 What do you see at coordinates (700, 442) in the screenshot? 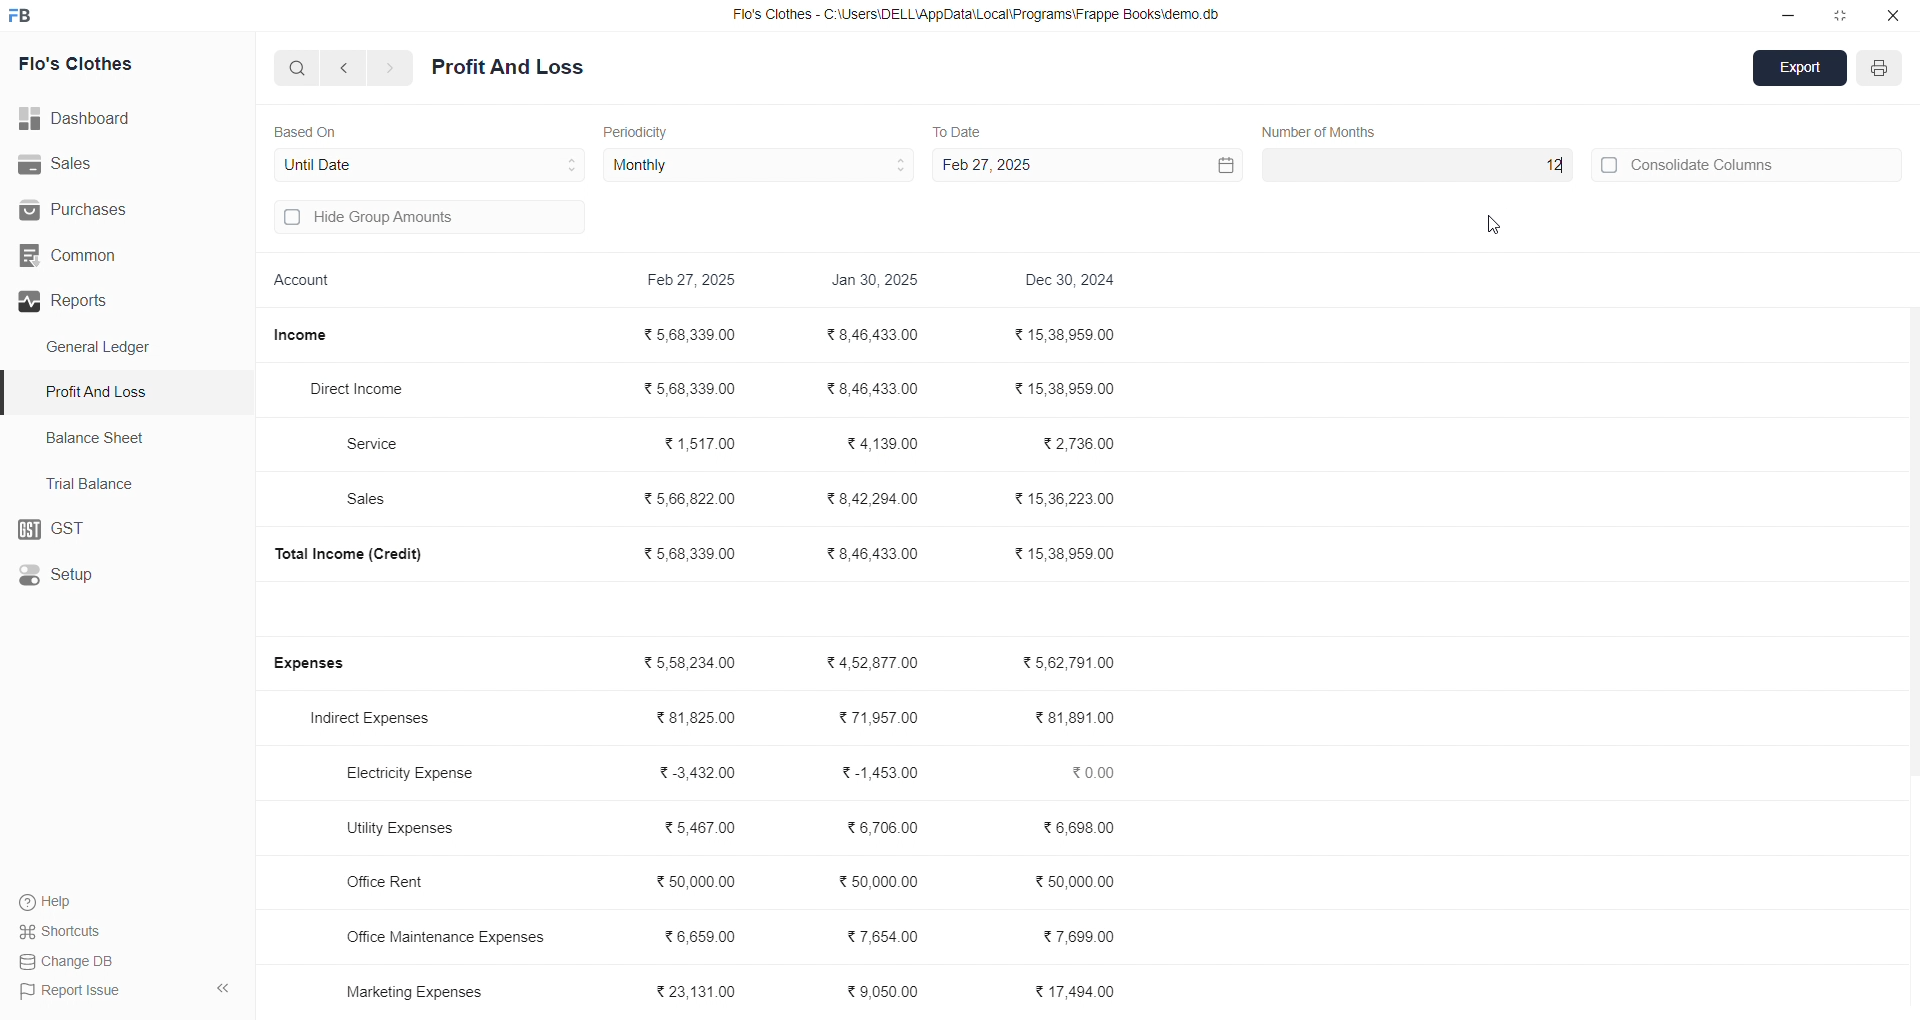
I see `₹ 1,517.00` at bounding box center [700, 442].